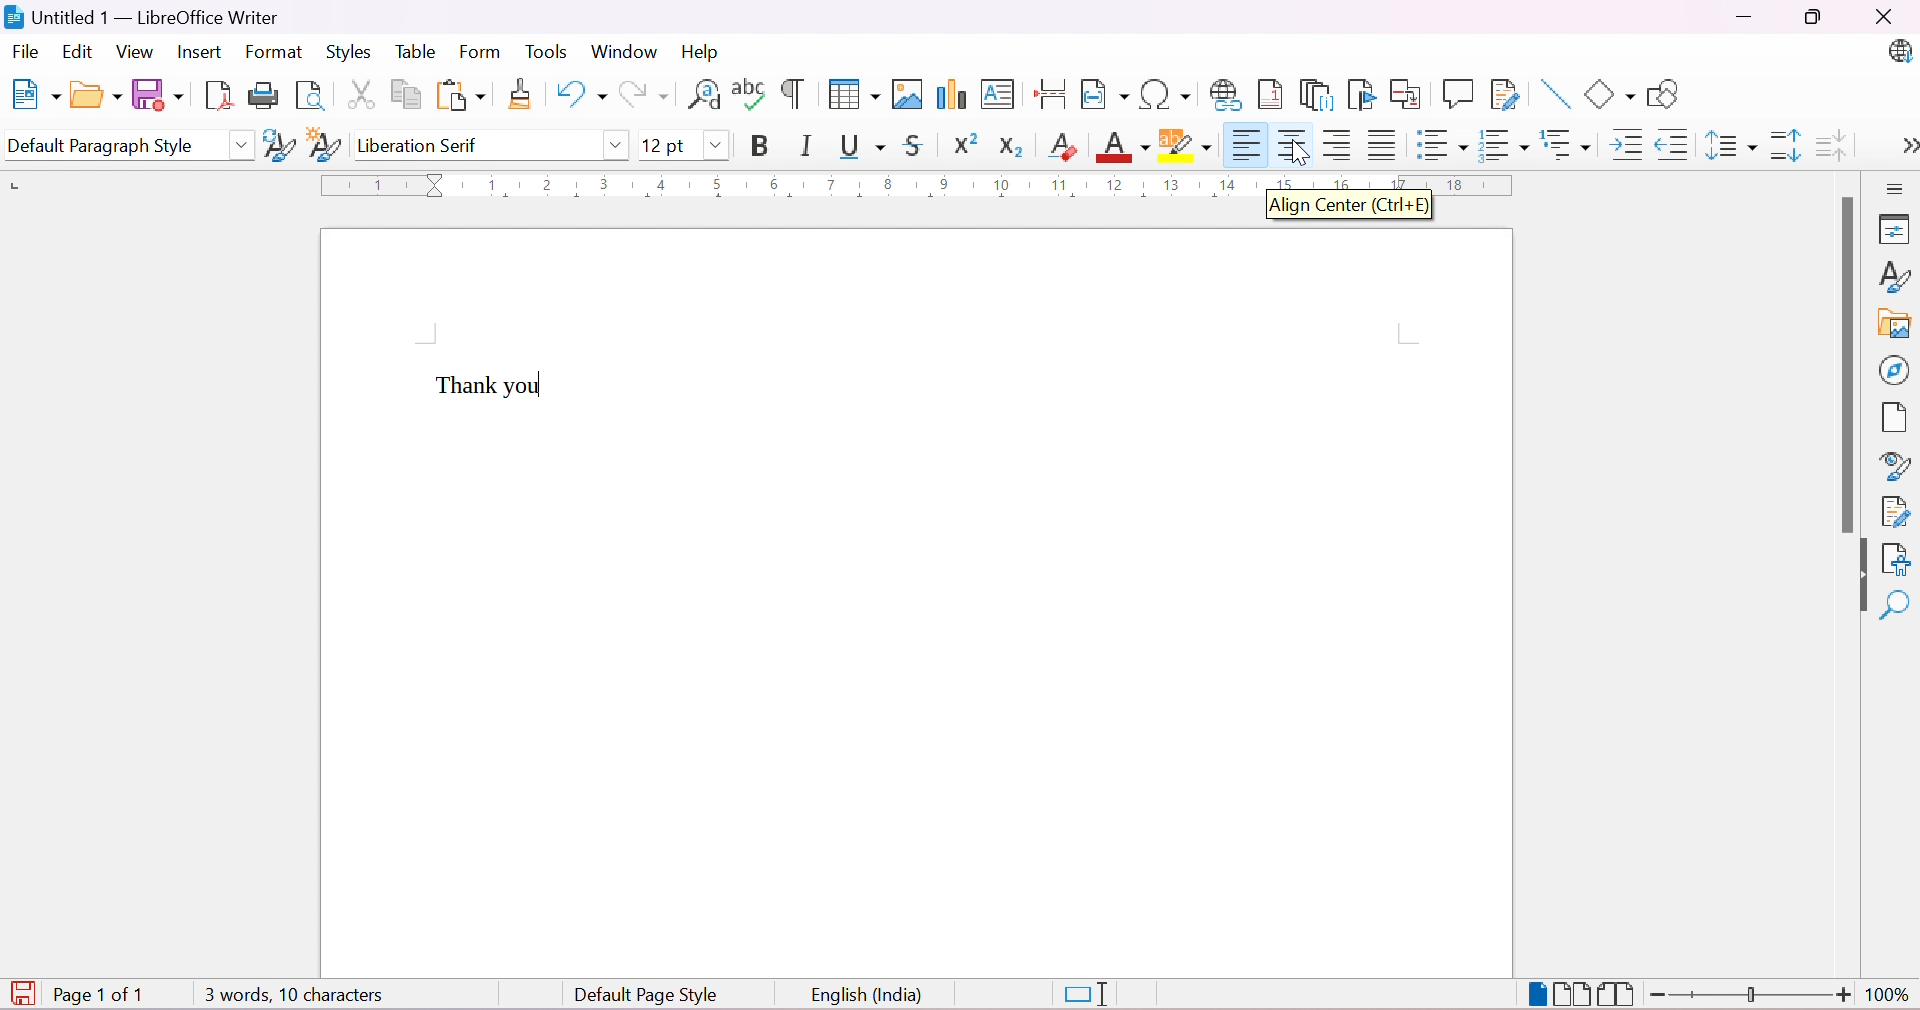  What do you see at coordinates (1903, 53) in the screenshot?
I see `LibreOffice Update Available` at bounding box center [1903, 53].